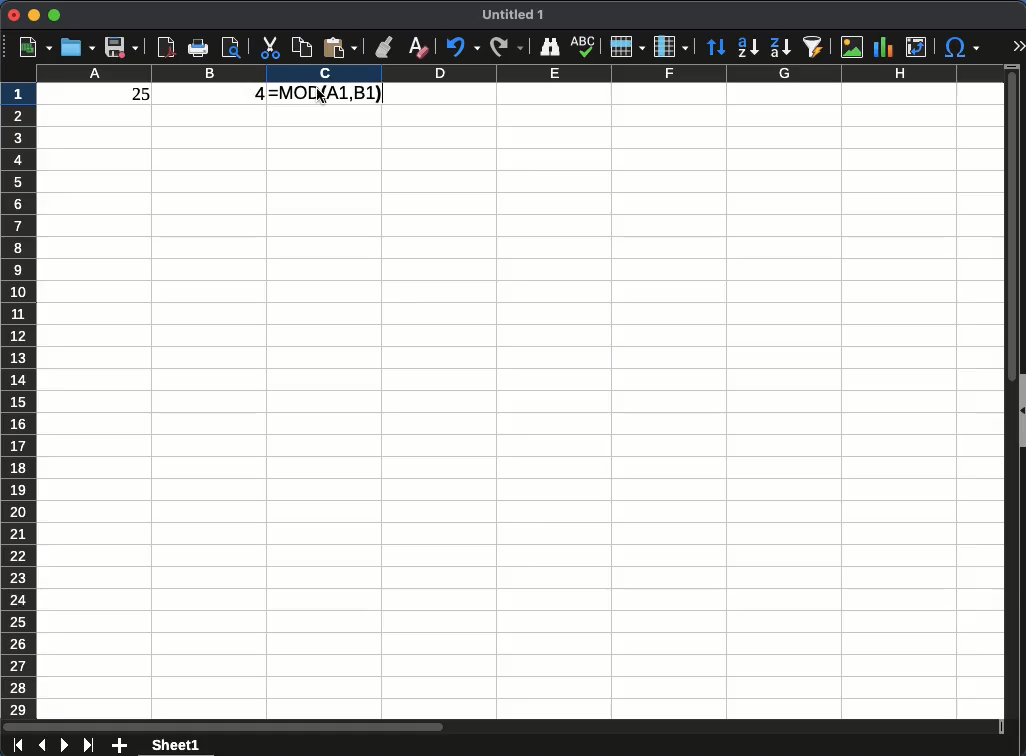  I want to click on scroll, so click(1004, 401).